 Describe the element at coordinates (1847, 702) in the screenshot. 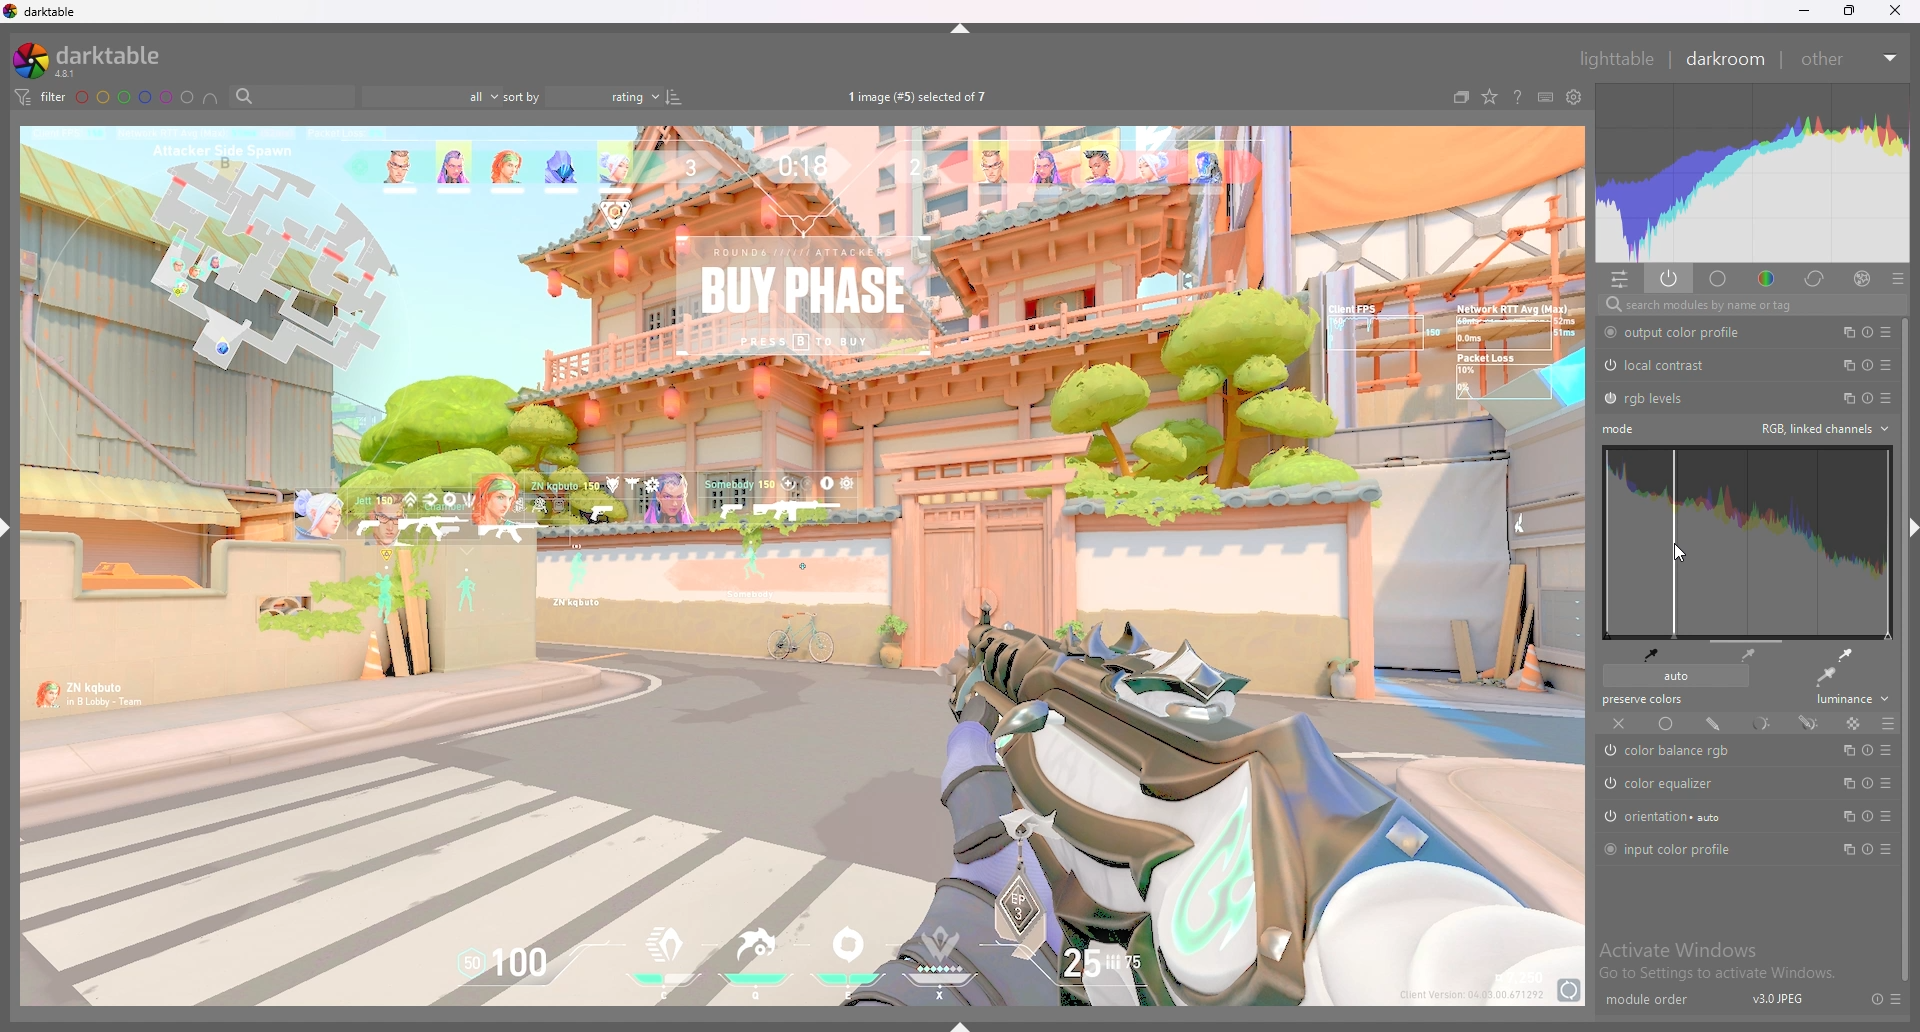

I see `luminance` at that location.